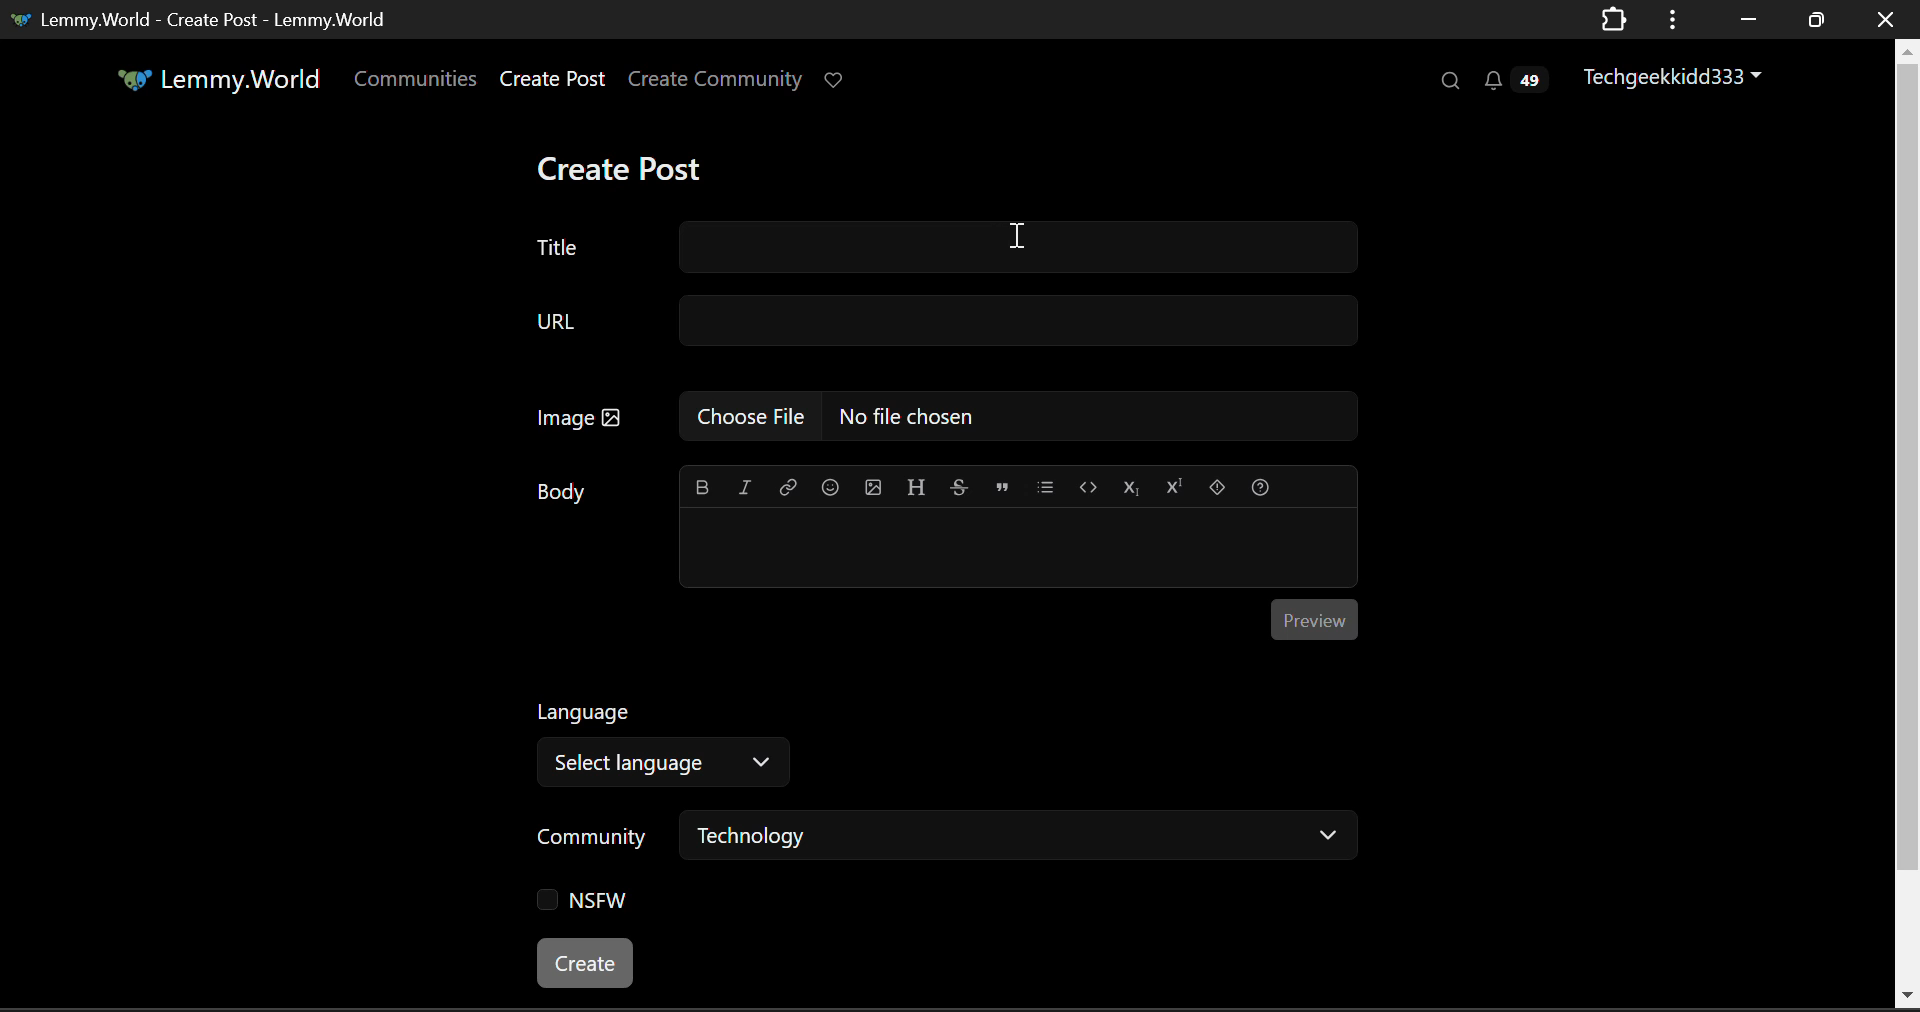  What do you see at coordinates (1675, 20) in the screenshot?
I see `Window Options` at bounding box center [1675, 20].